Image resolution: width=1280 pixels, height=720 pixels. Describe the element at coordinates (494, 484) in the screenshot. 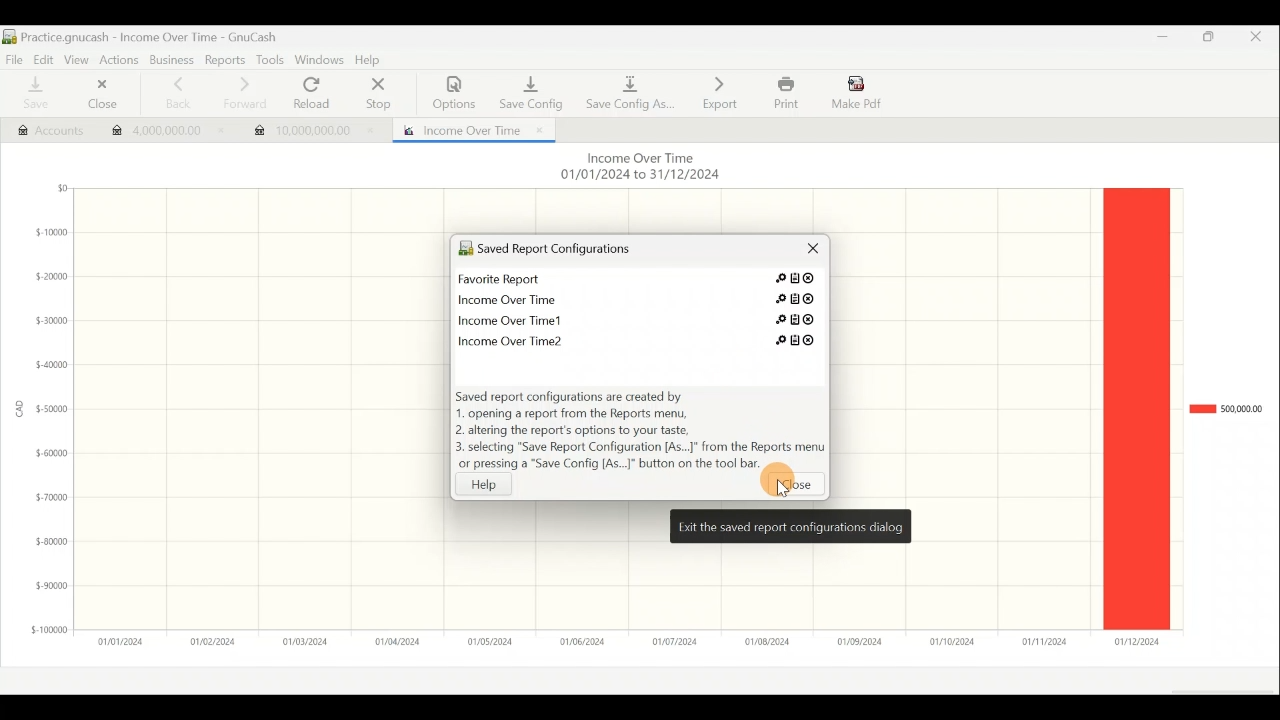

I see `Help` at that location.